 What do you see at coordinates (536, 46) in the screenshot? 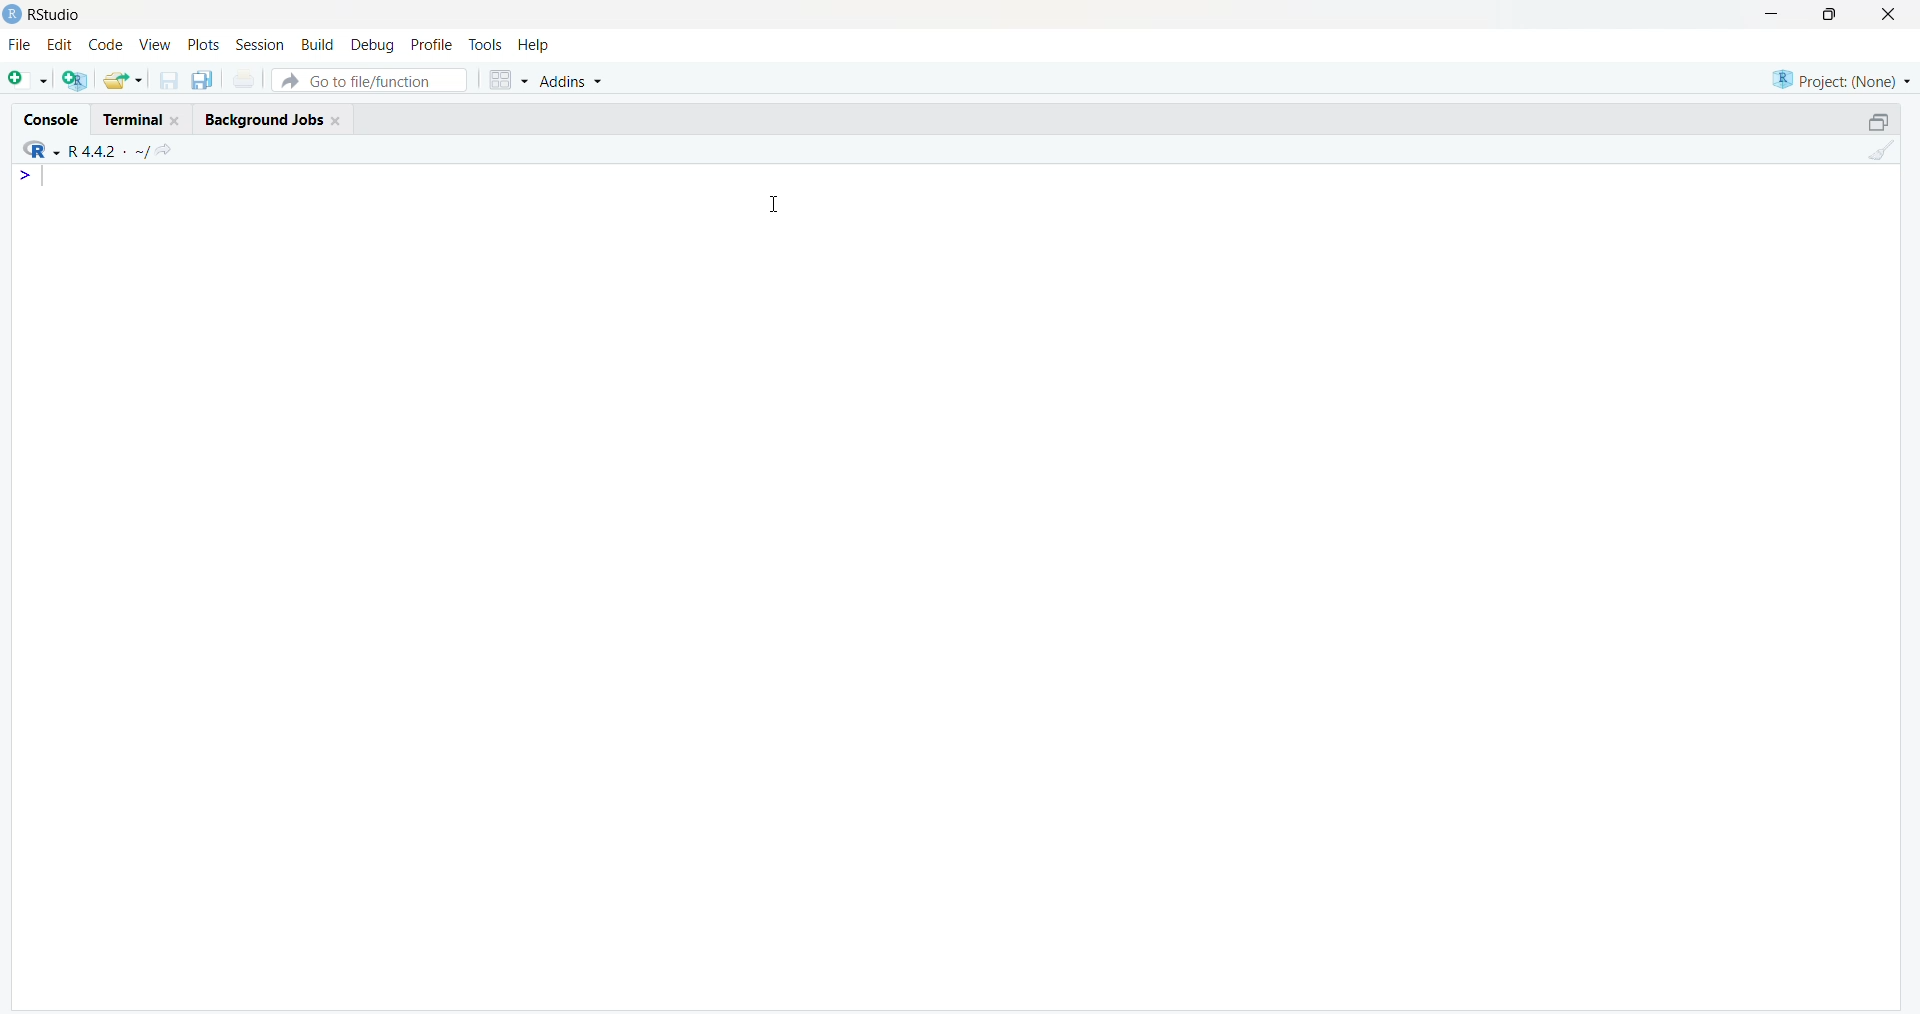
I see `help` at bounding box center [536, 46].